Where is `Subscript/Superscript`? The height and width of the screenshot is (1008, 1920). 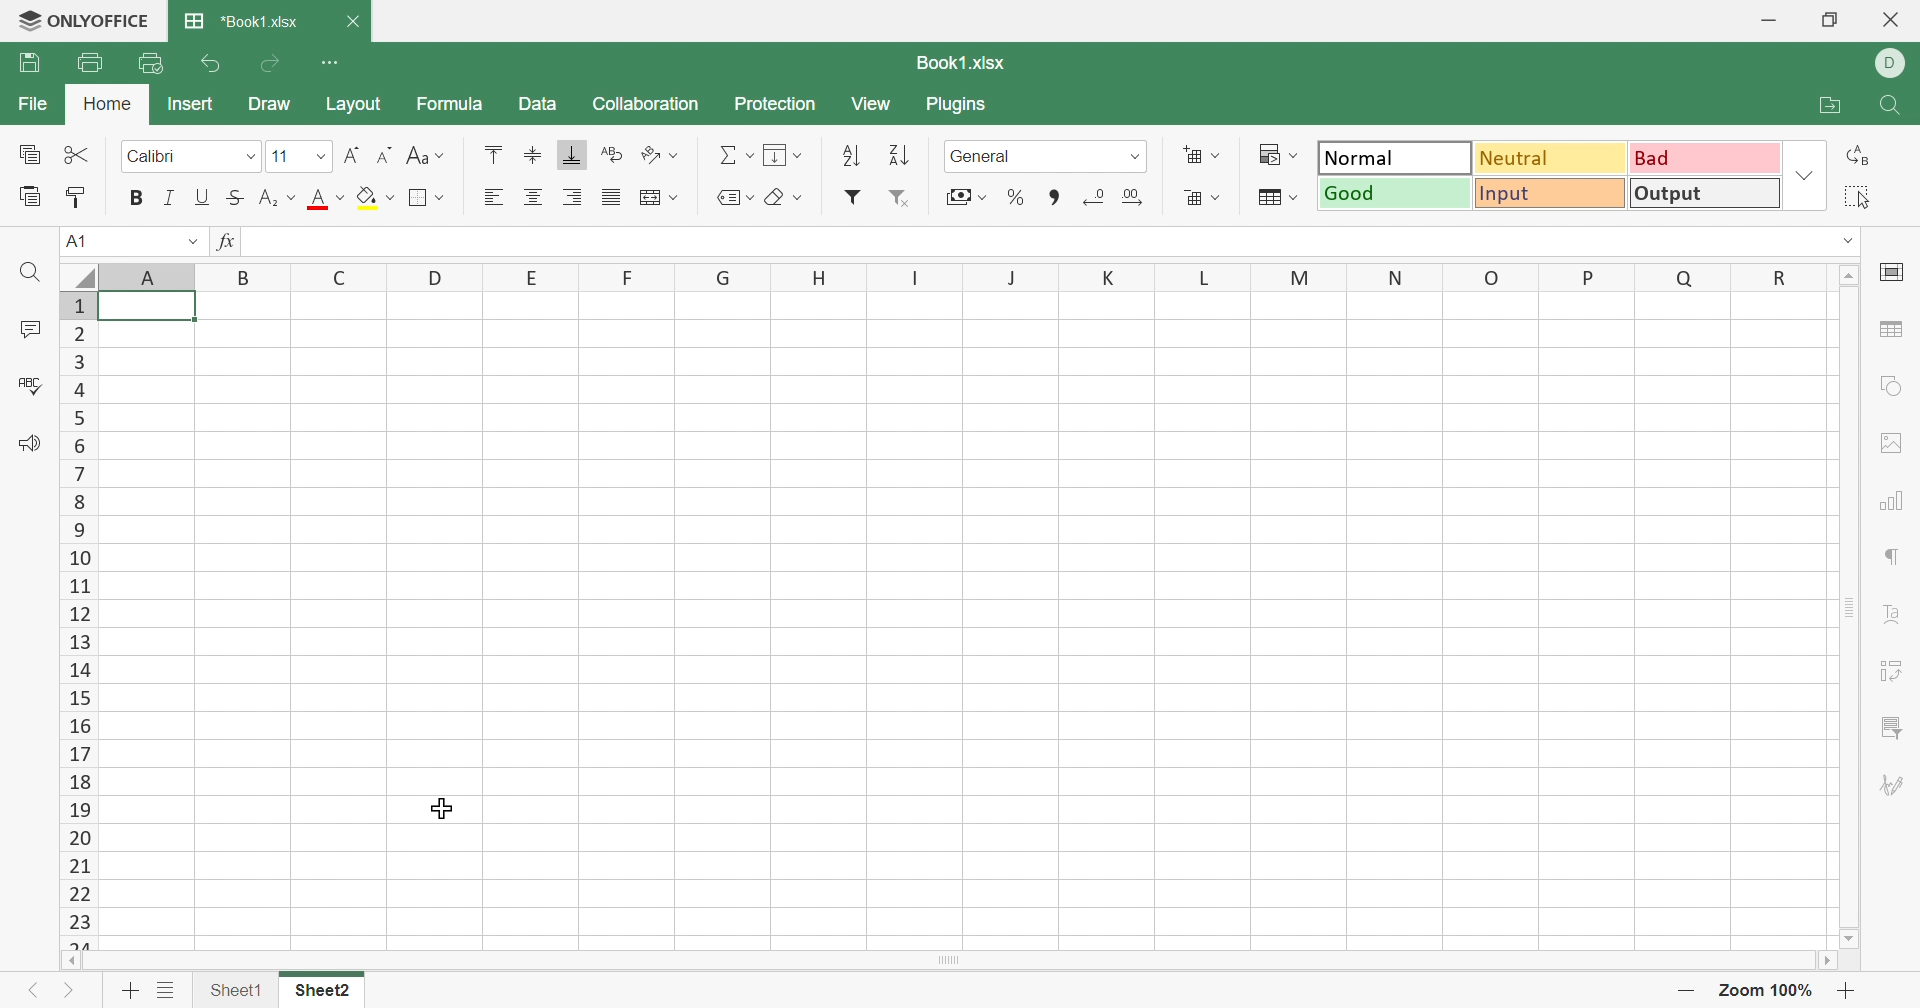 Subscript/Superscript is located at coordinates (265, 196).